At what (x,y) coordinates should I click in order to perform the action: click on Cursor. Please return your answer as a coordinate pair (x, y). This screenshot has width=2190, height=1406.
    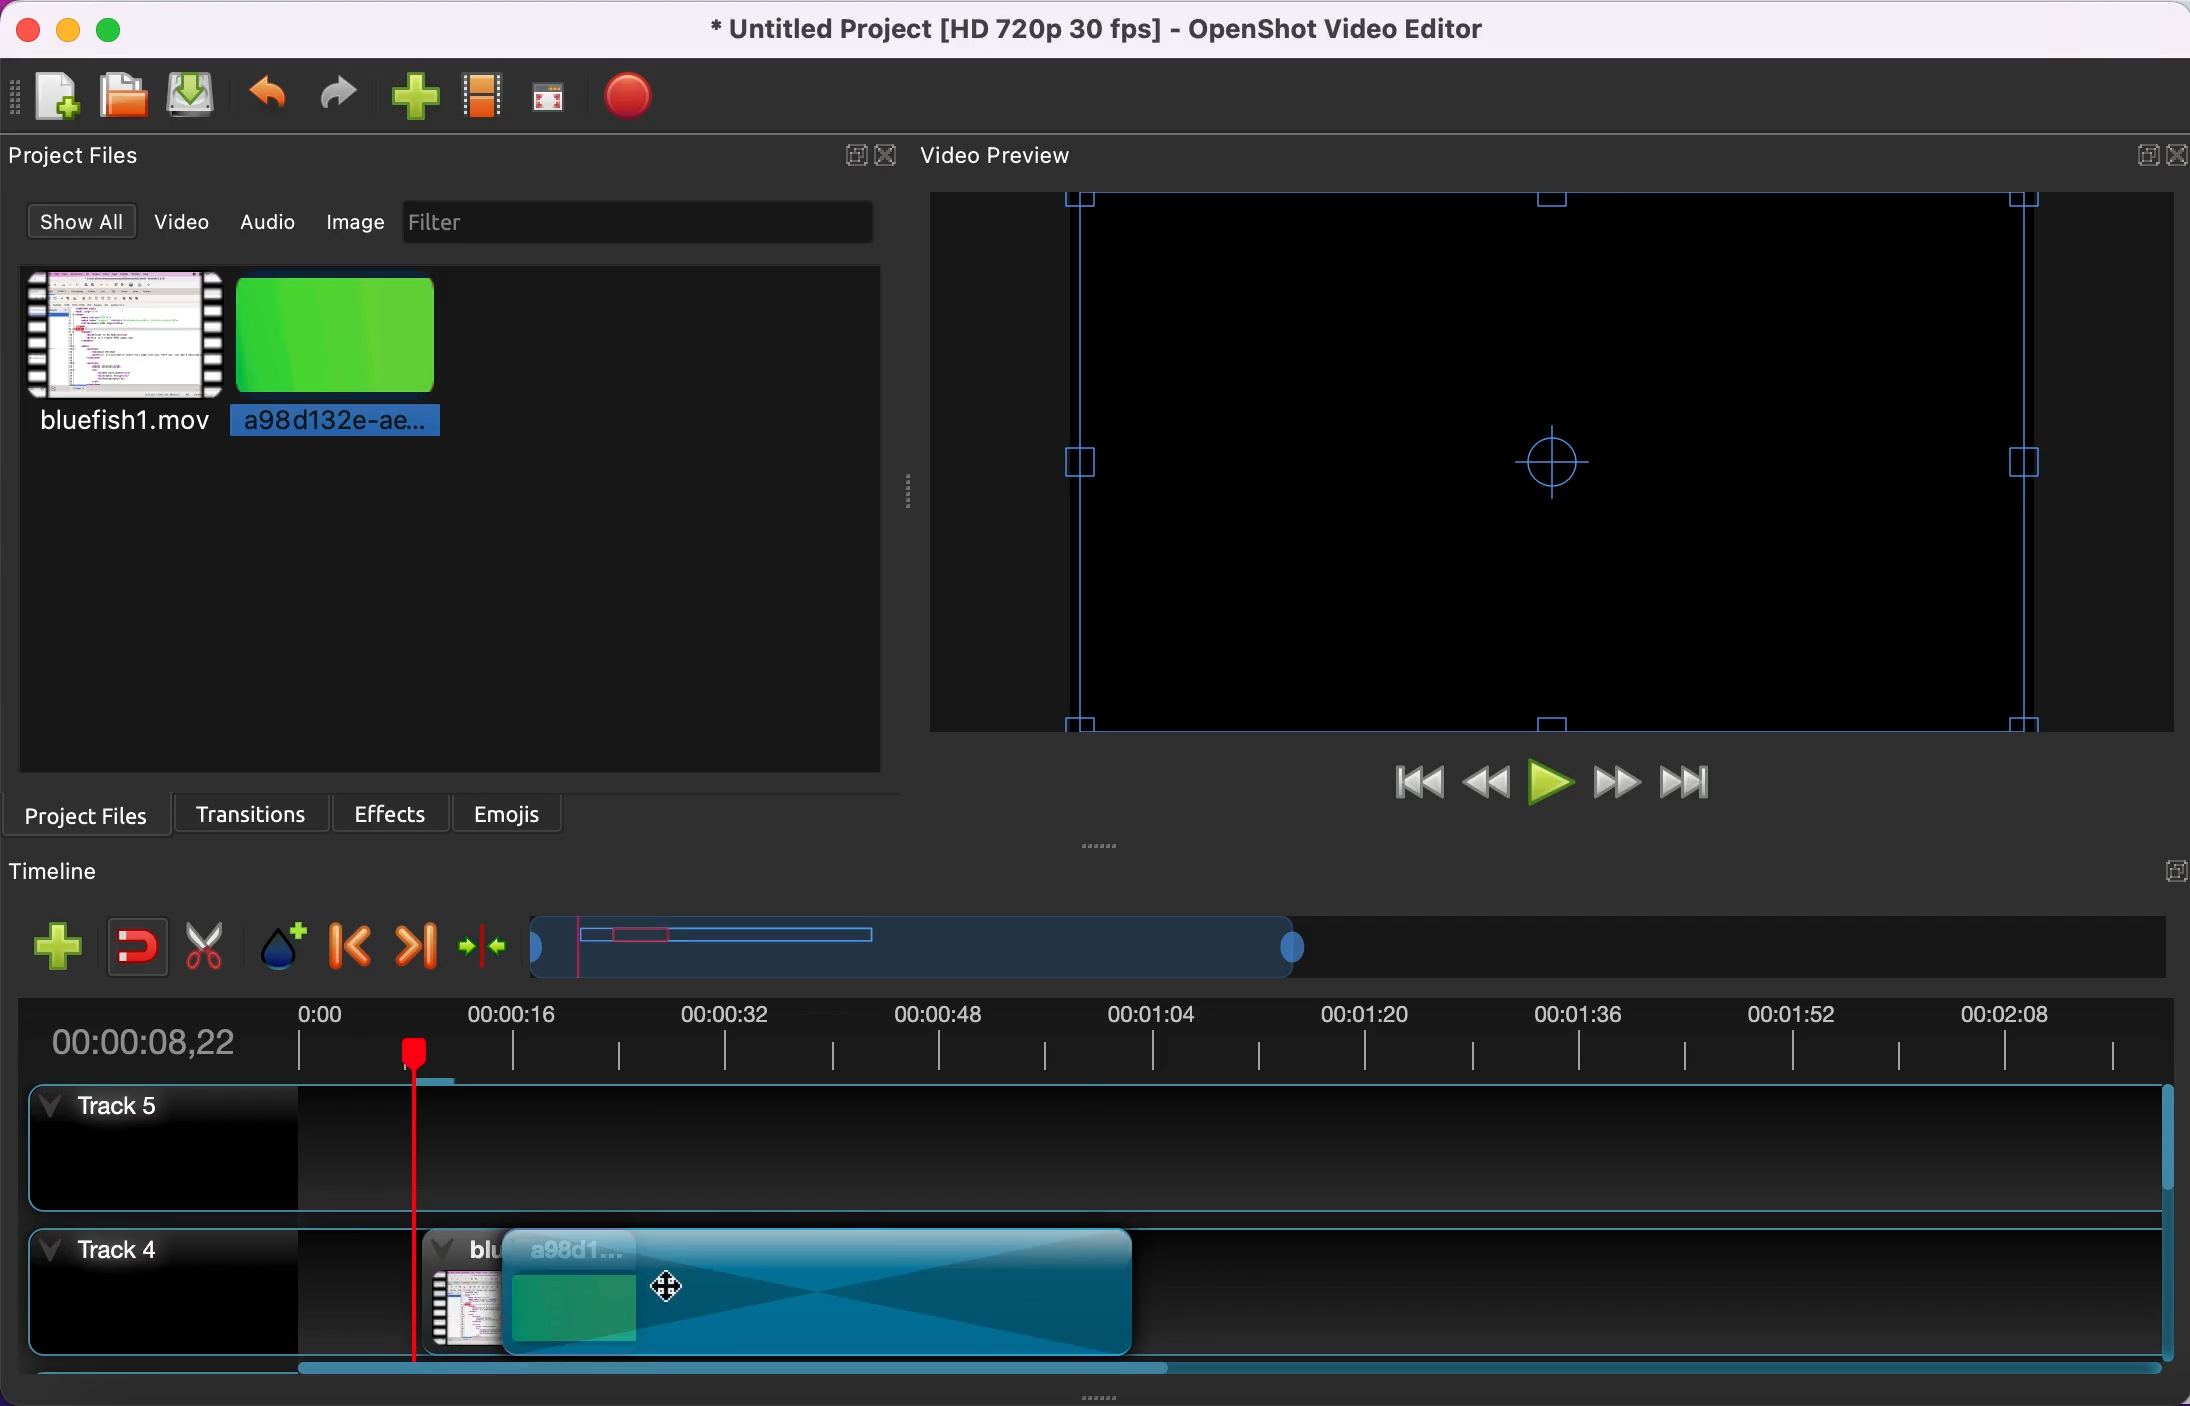
    Looking at the image, I should click on (665, 1283).